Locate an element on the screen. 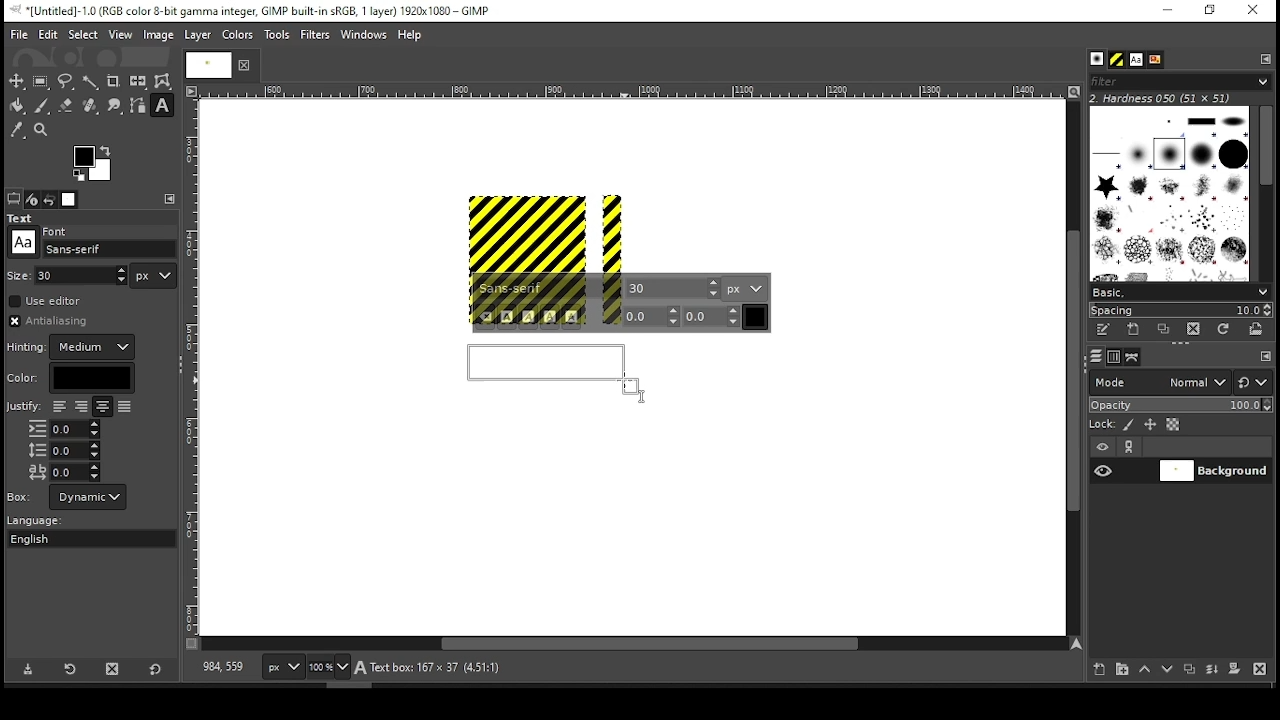 The height and width of the screenshot is (720, 1280). crop  tool is located at coordinates (113, 82).